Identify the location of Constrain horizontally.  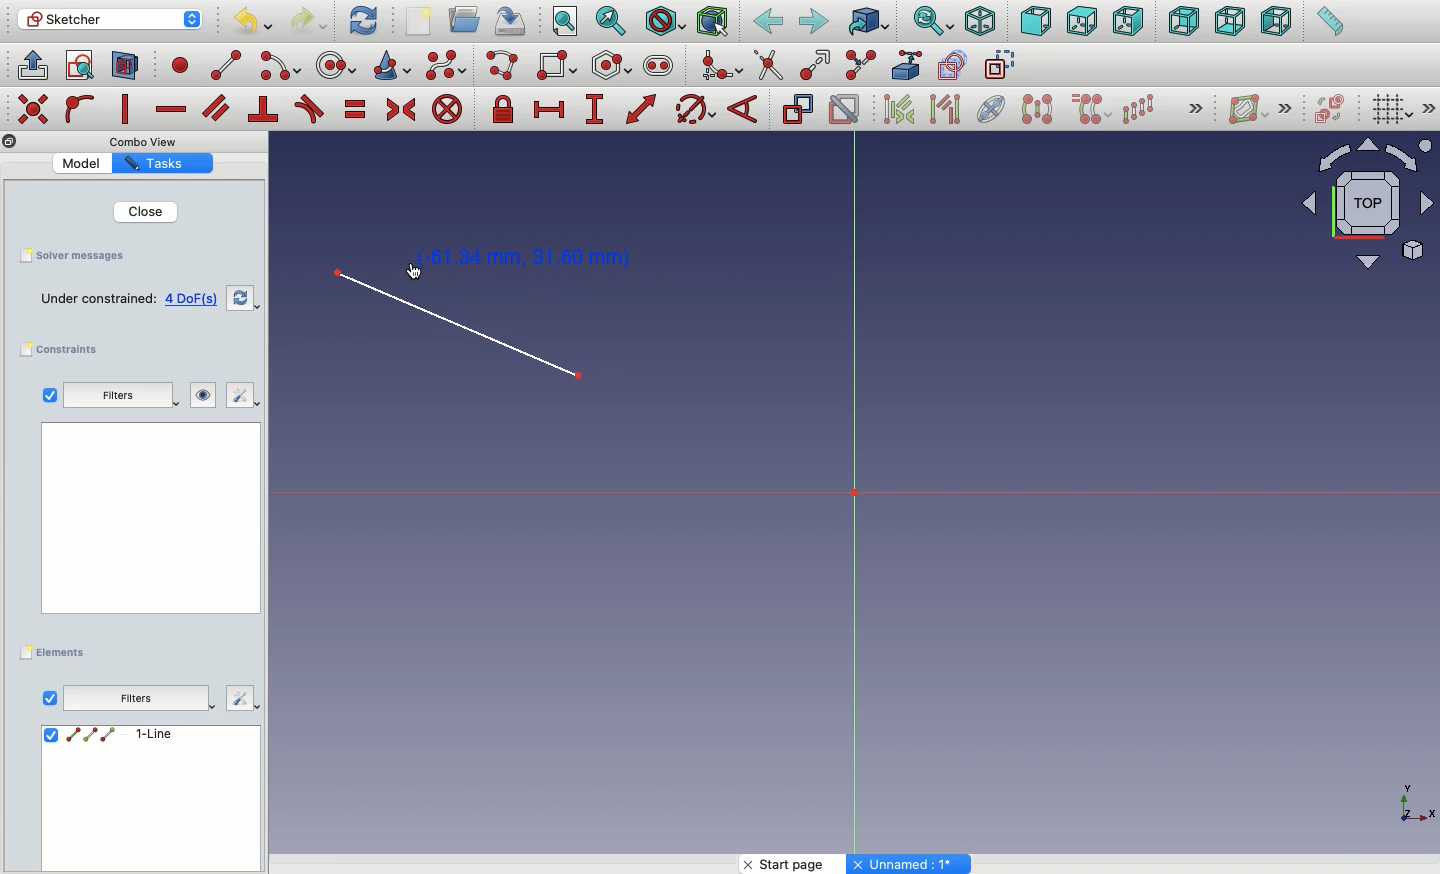
(170, 111).